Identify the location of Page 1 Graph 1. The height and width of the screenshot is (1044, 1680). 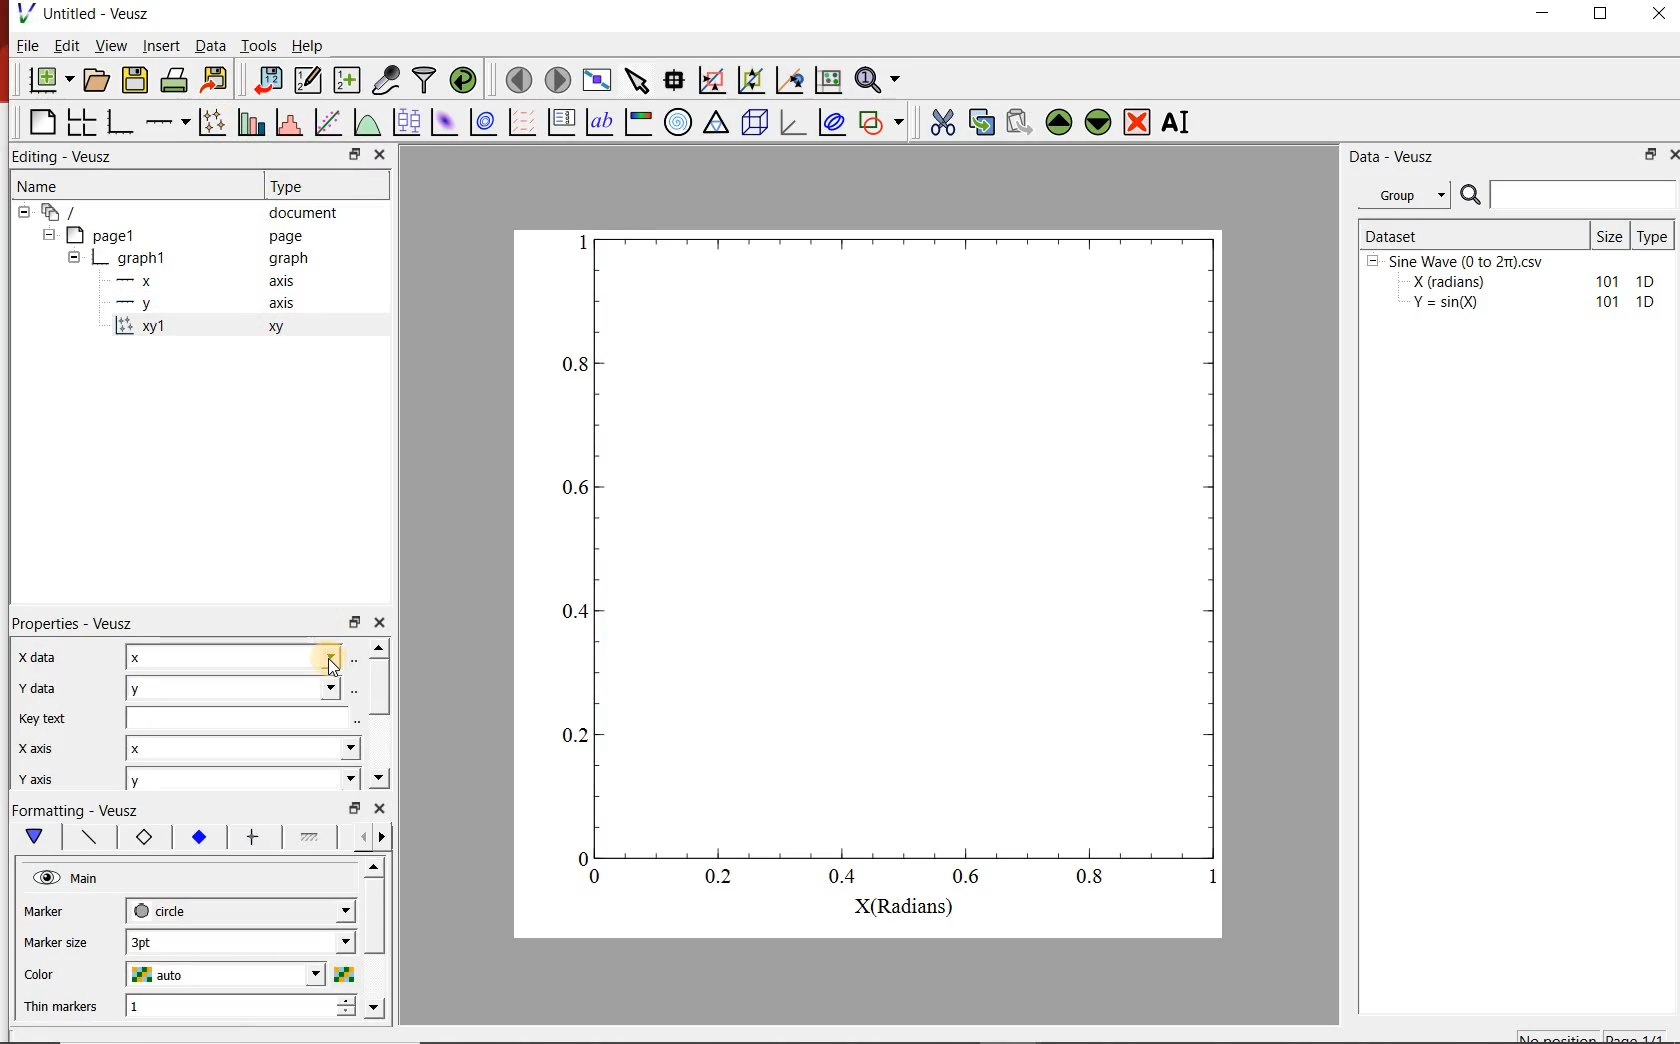
(100, 270).